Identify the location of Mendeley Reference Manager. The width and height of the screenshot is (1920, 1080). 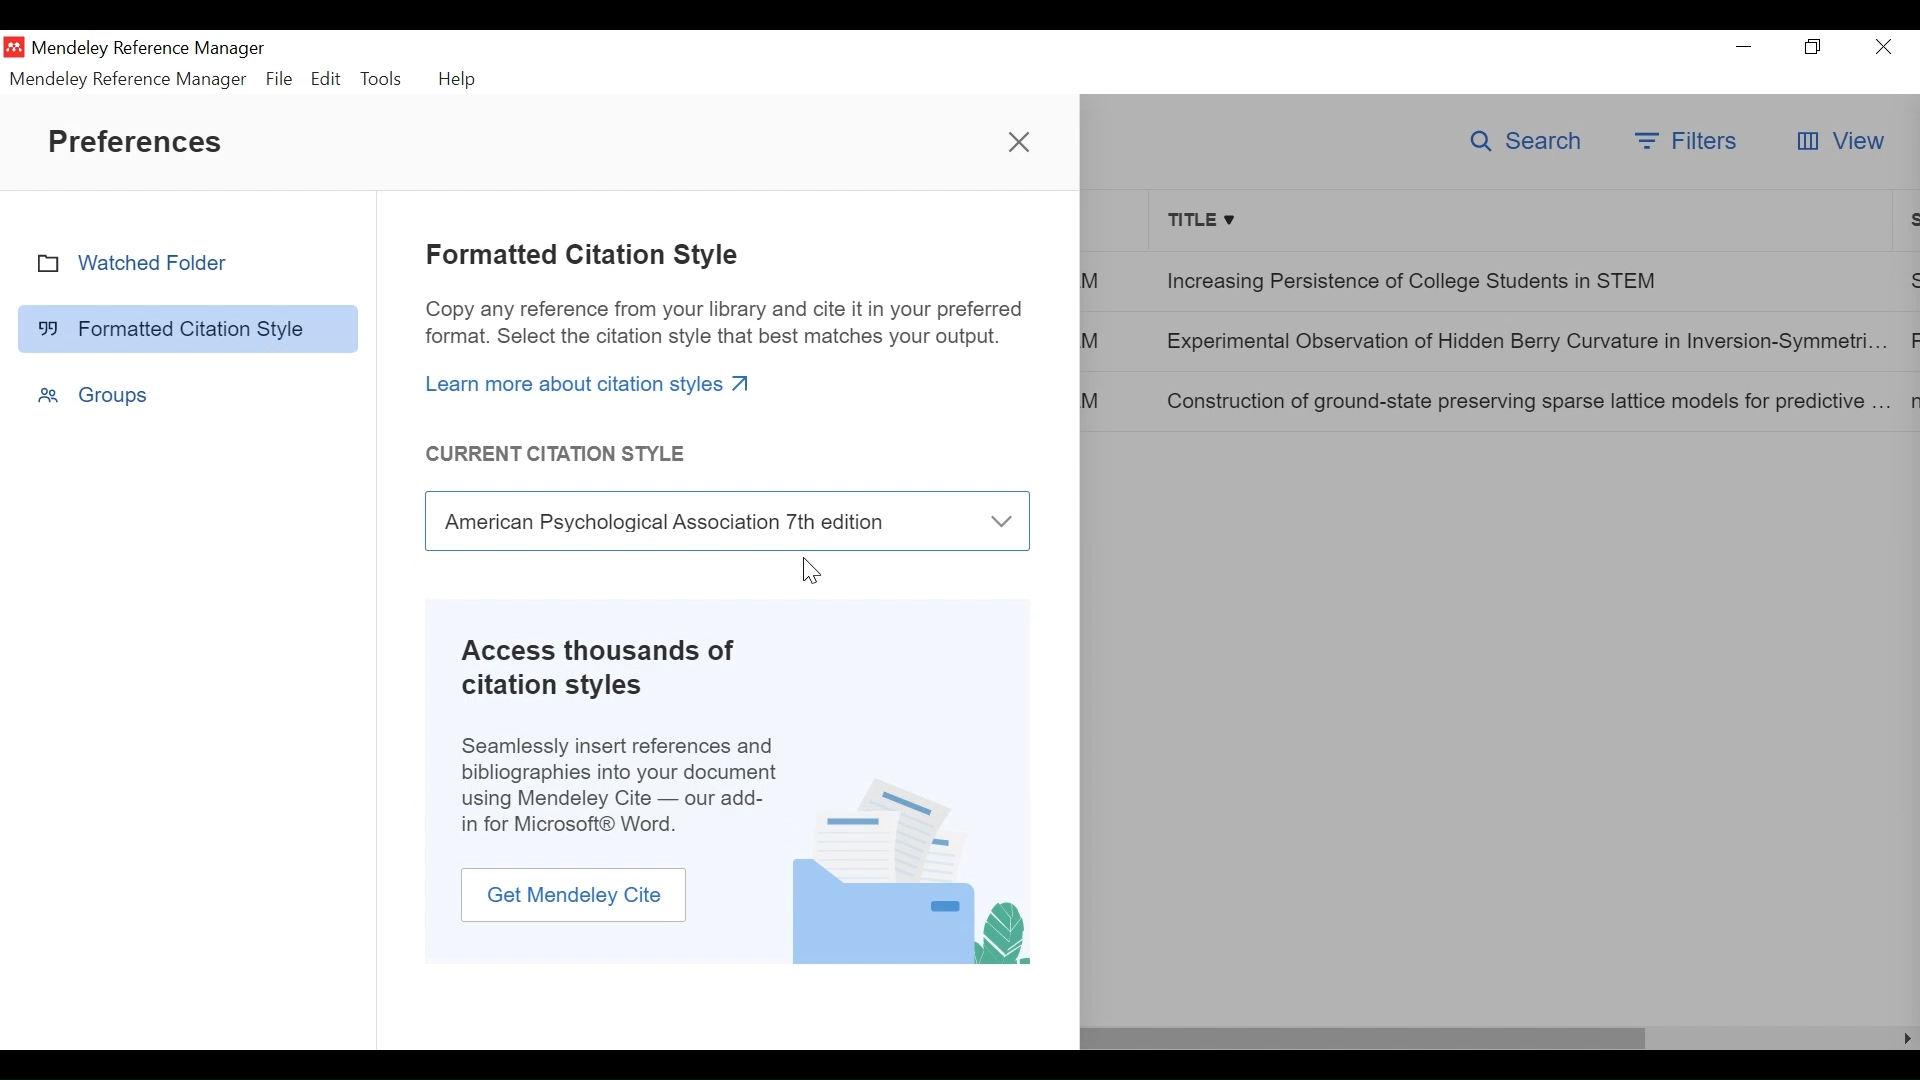
(129, 79).